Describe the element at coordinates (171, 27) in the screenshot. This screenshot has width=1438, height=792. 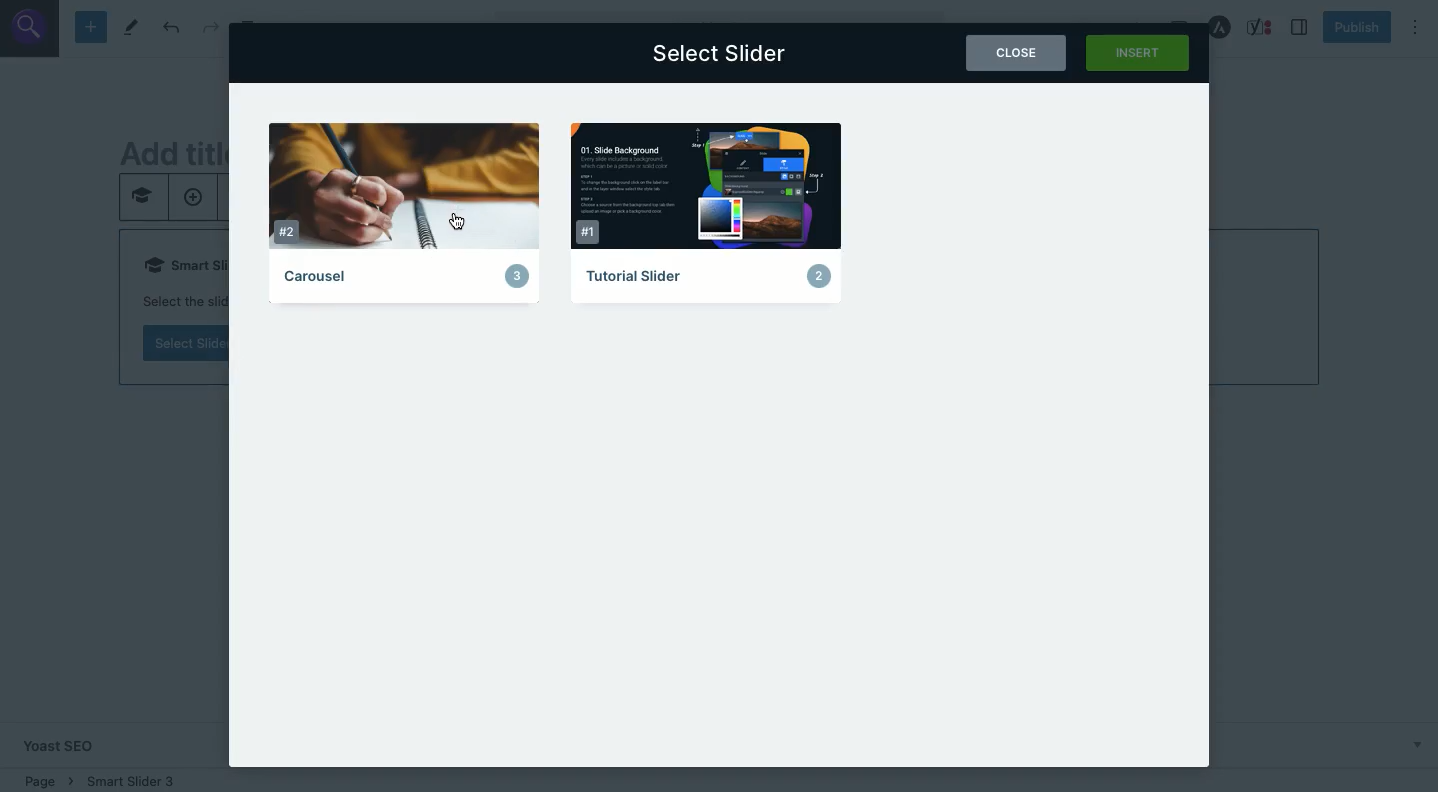
I see `Undo` at that location.